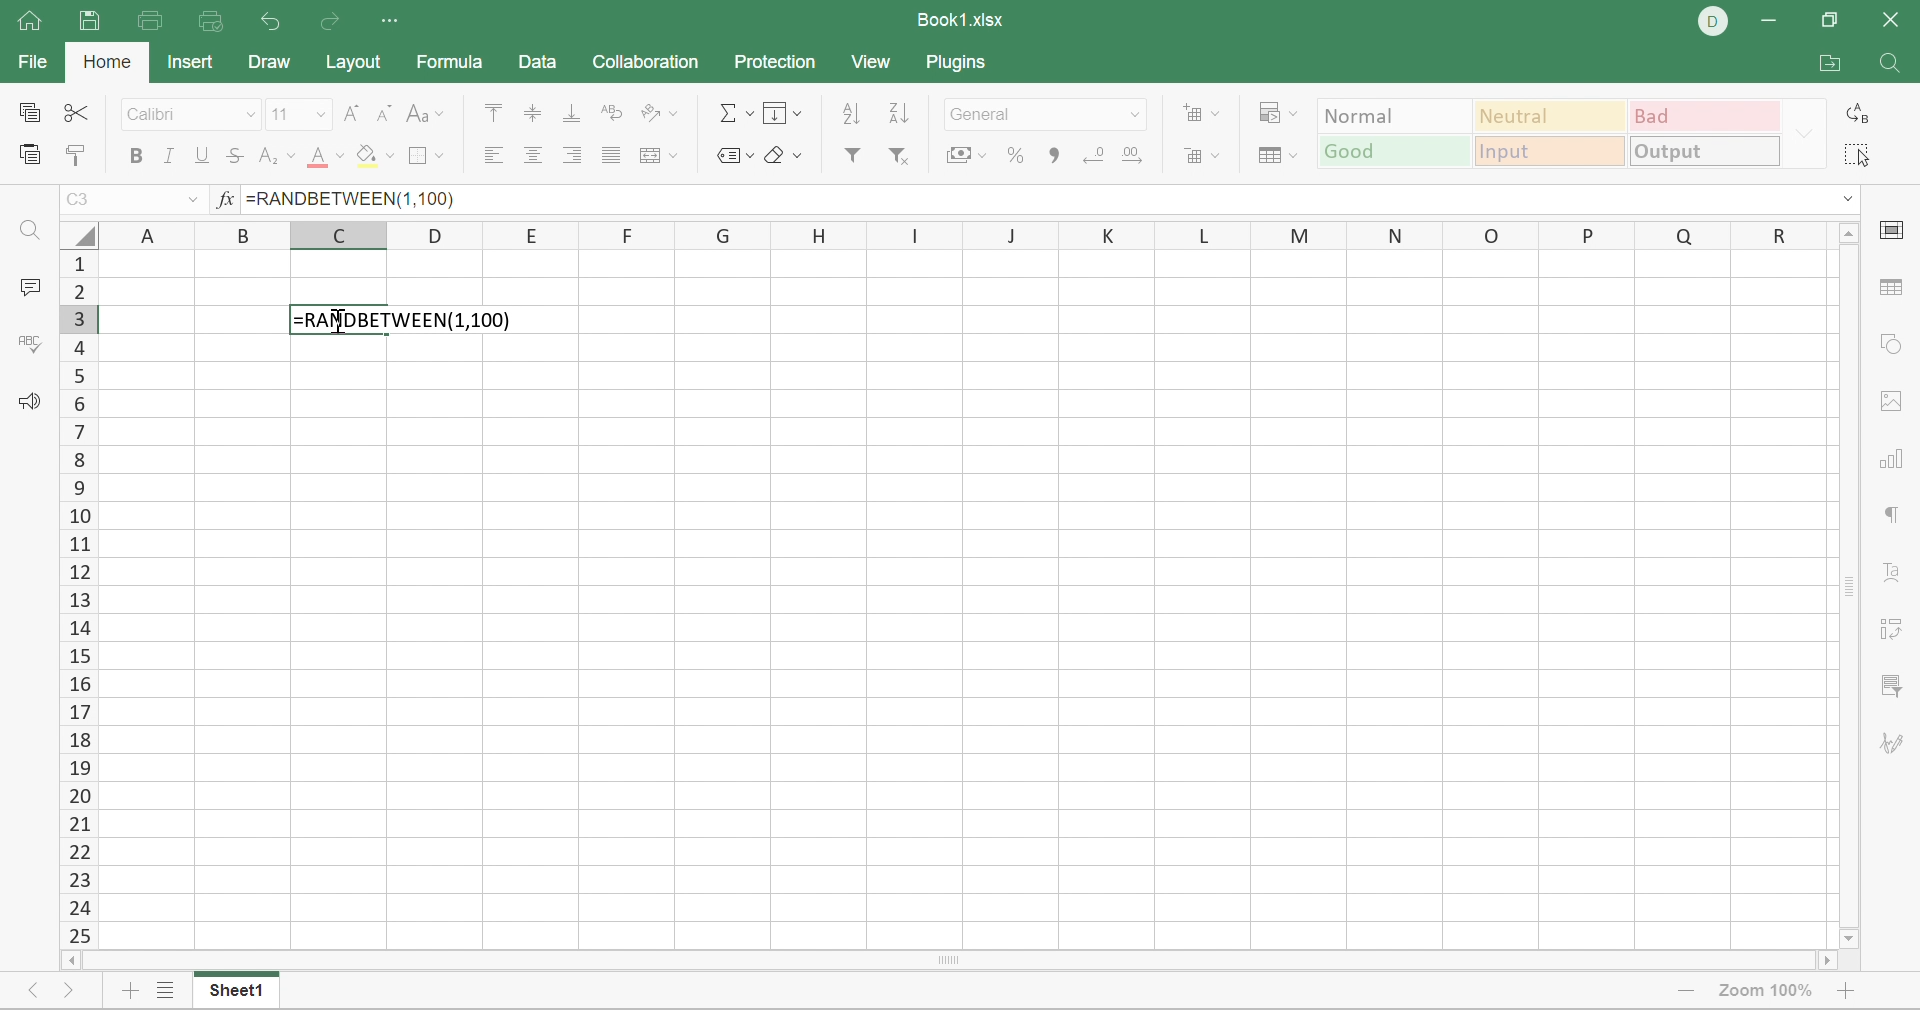 This screenshot has width=1920, height=1010. What do you see at coordinates (428, 155) in the screenshot?
I see `Borders` at bounding box center [428, 155].